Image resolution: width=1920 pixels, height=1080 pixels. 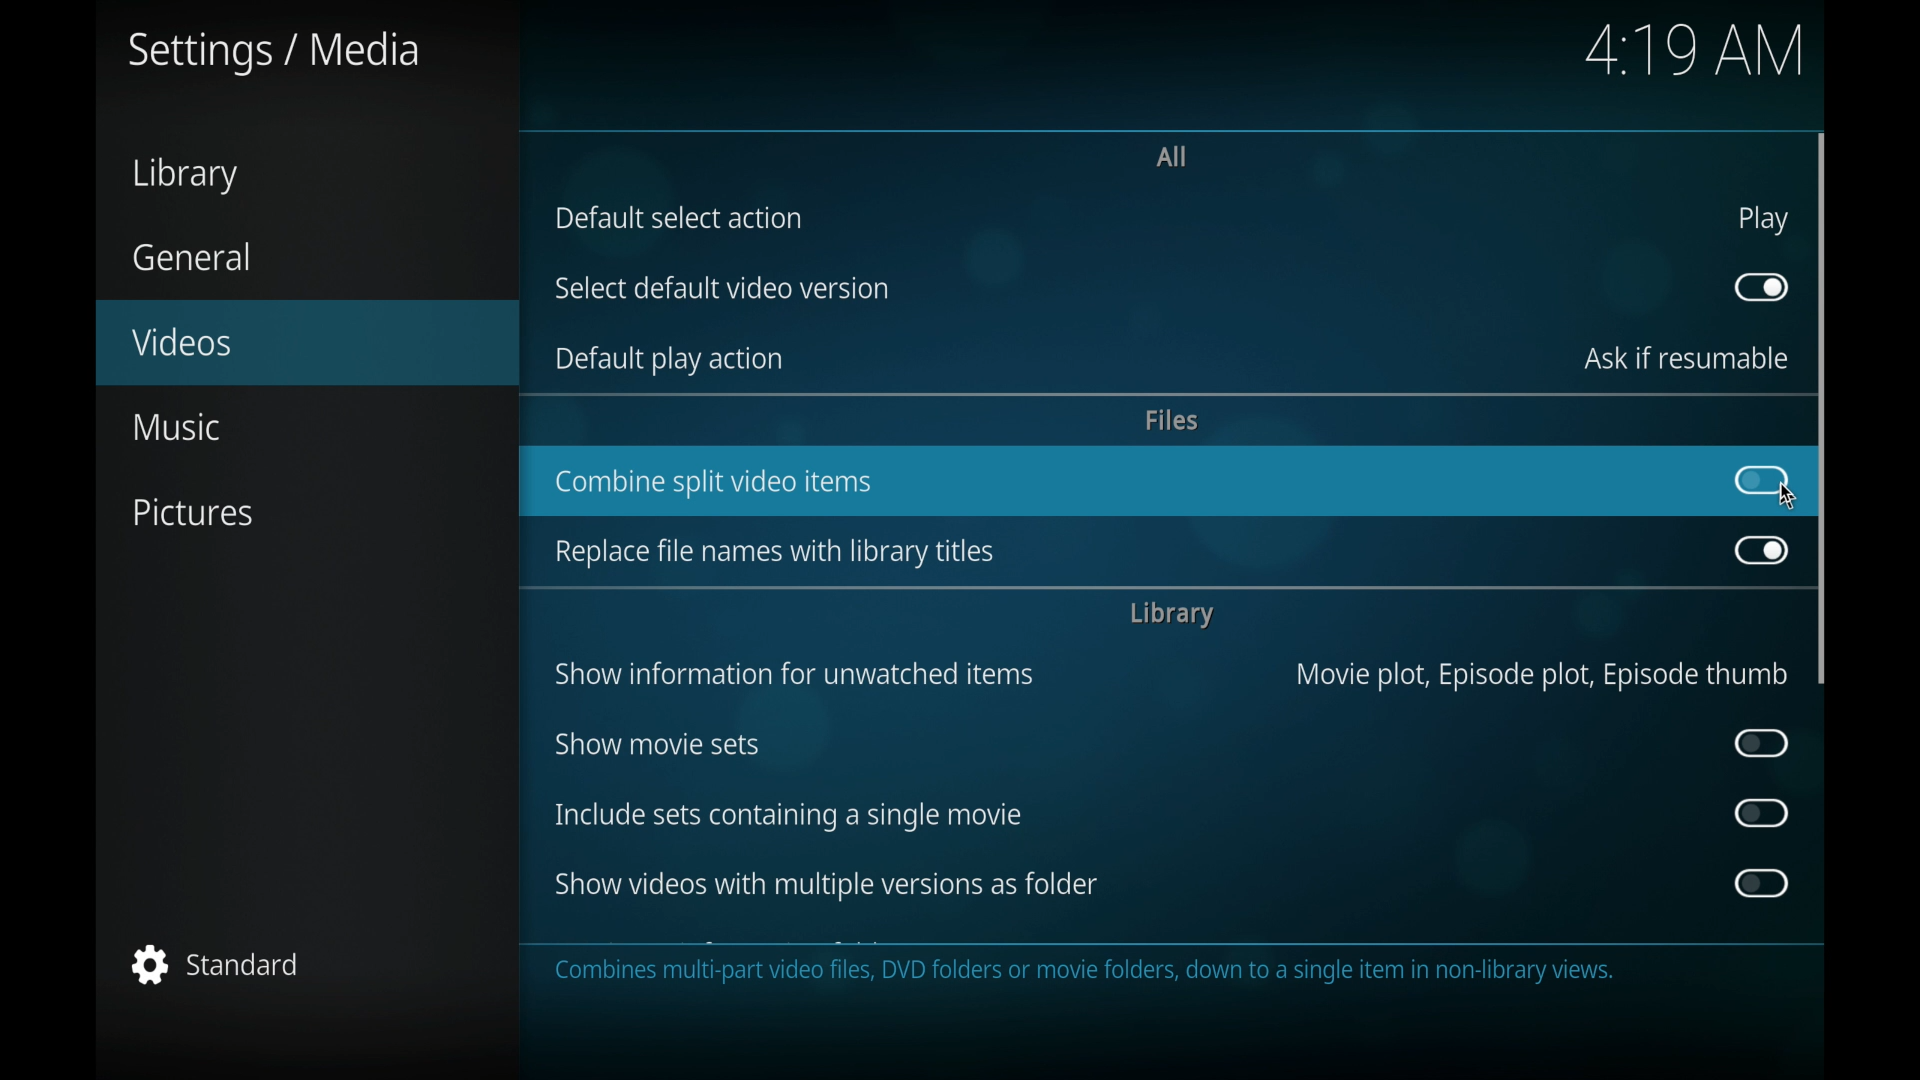 I want to click on default select action, so click(x=678, y=218).